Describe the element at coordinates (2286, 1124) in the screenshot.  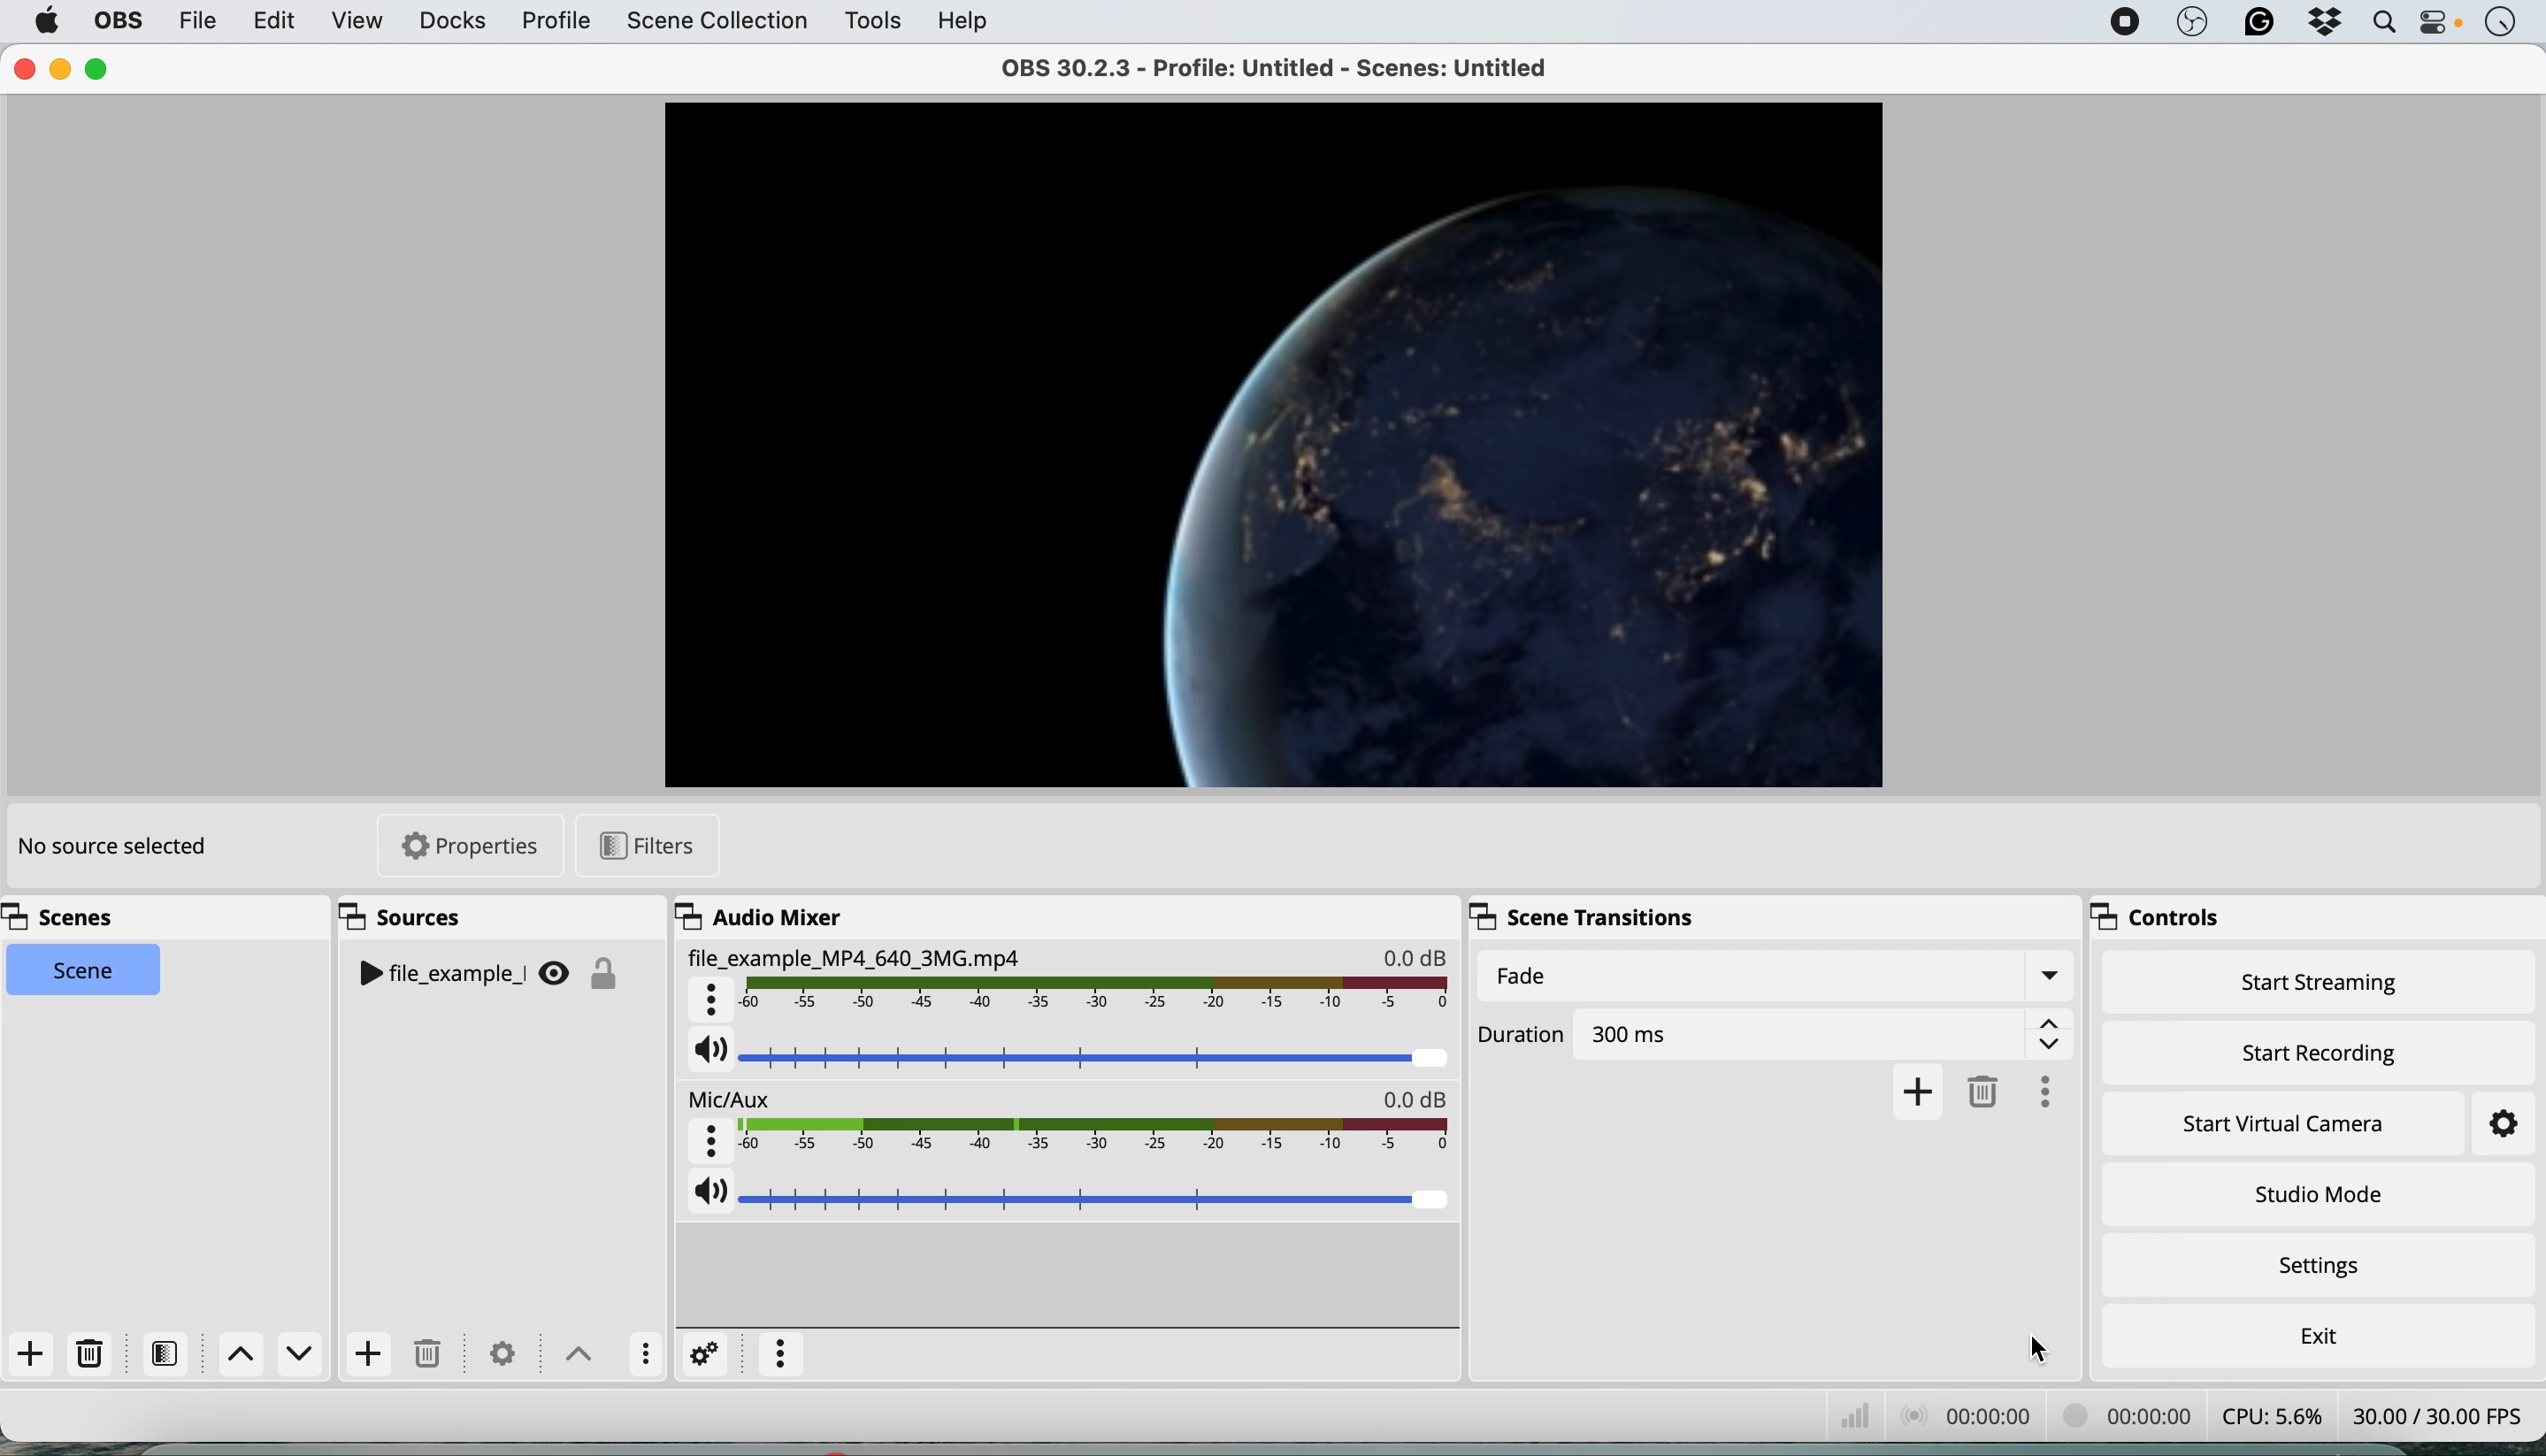
I see `start virtual camera` at that location.